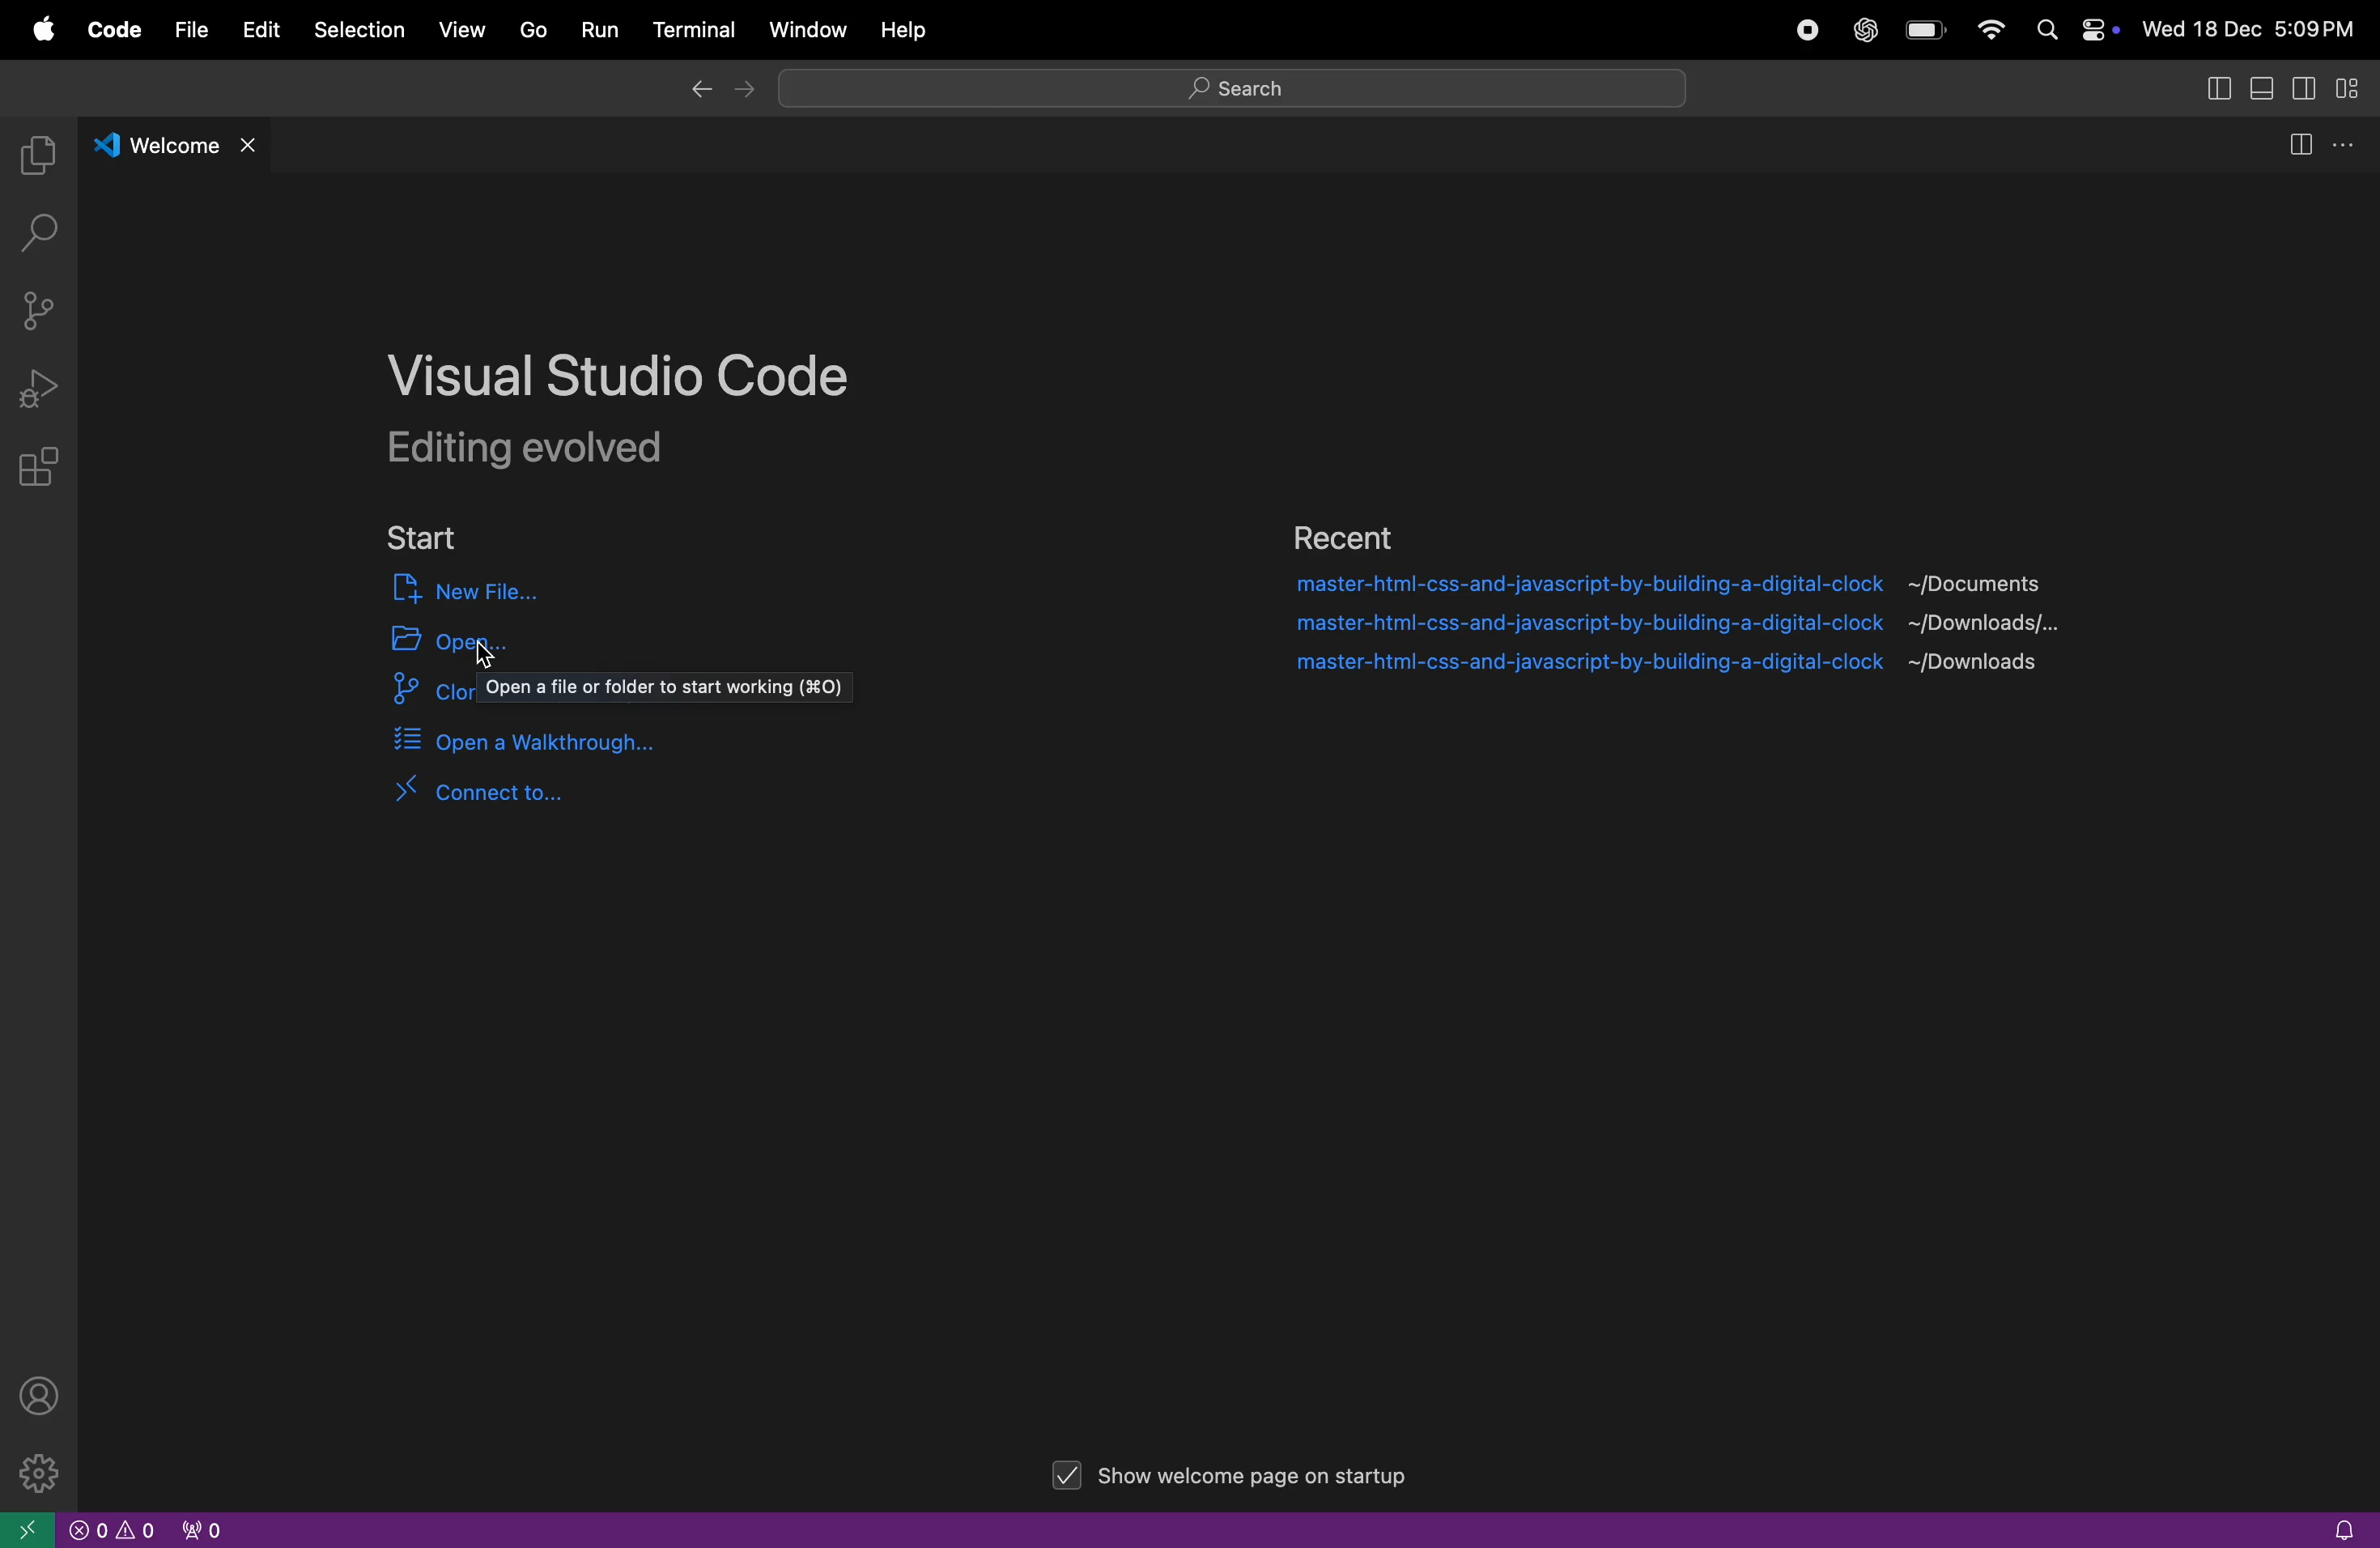  Describe the element at coordinates (1989, 27) in the screenshot. I see `` at that location.